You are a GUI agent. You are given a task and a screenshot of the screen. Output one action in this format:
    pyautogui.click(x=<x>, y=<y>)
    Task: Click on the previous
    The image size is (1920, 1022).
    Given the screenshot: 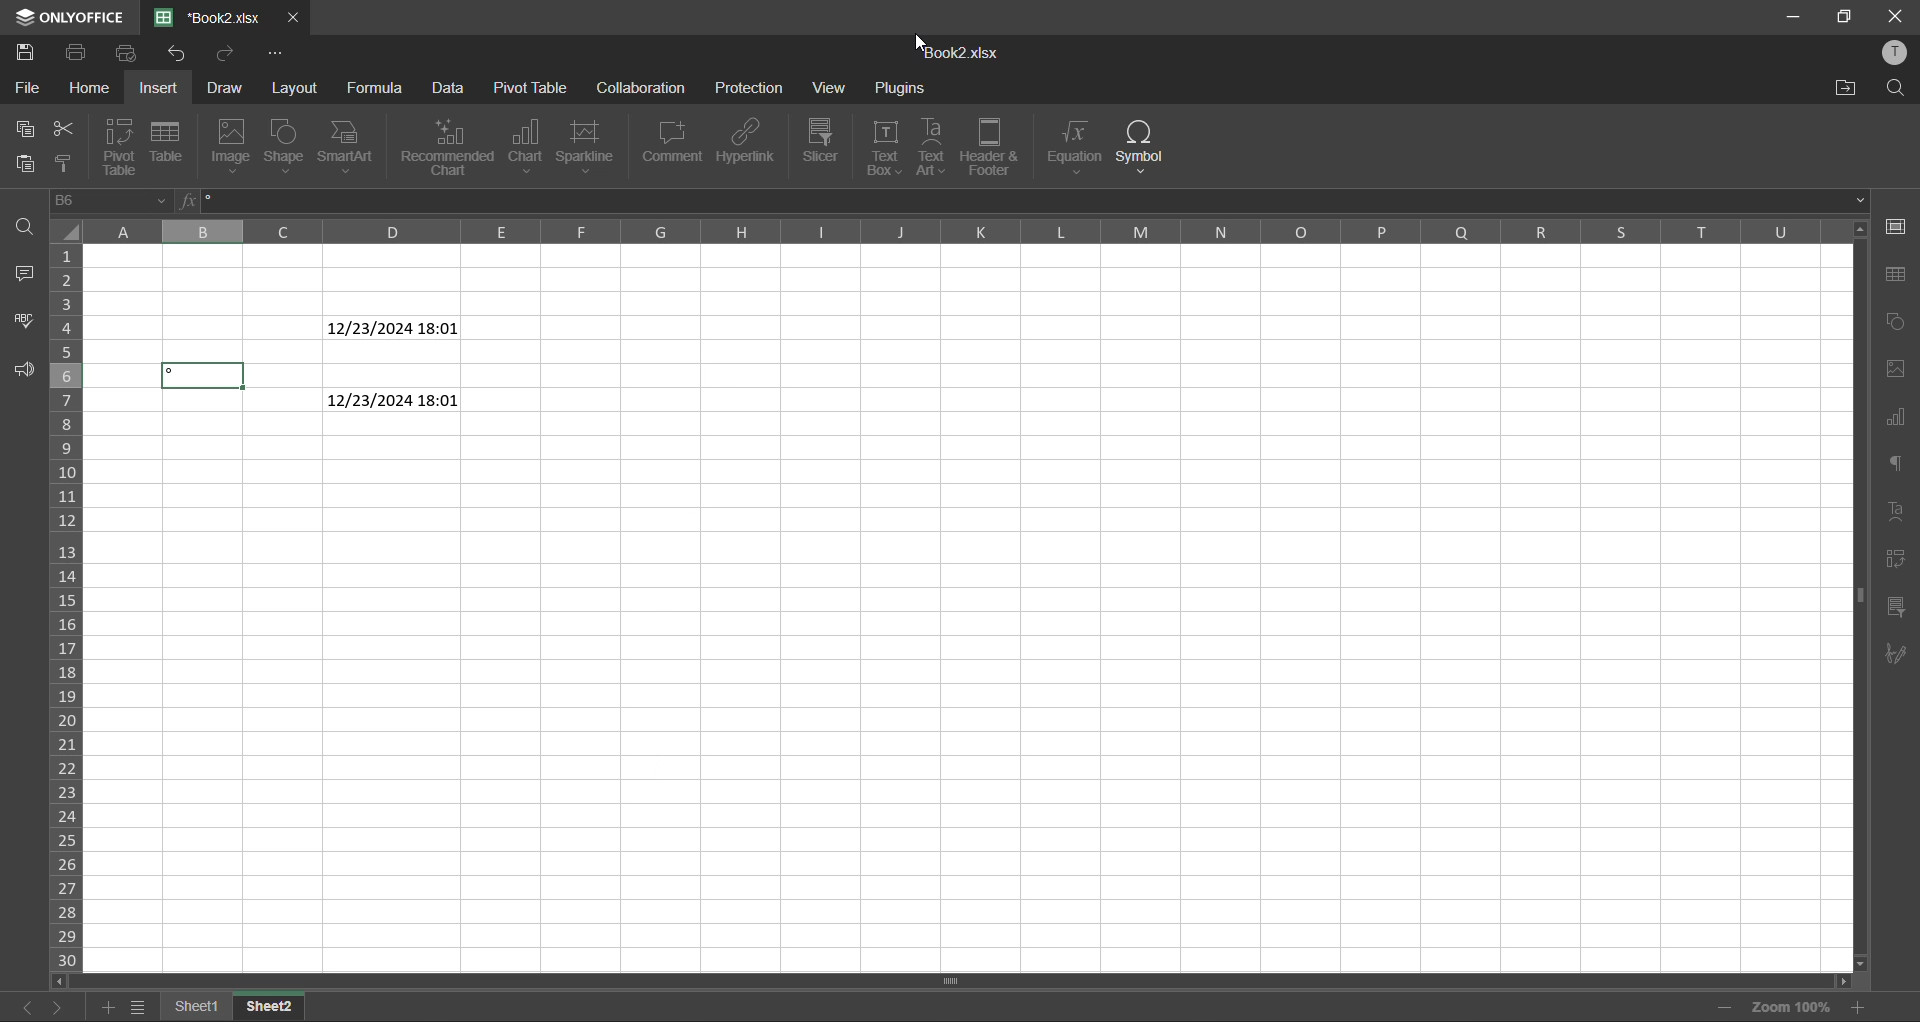 What is the action you would take?
    pyautogui.click(x=23, y=1007)
    